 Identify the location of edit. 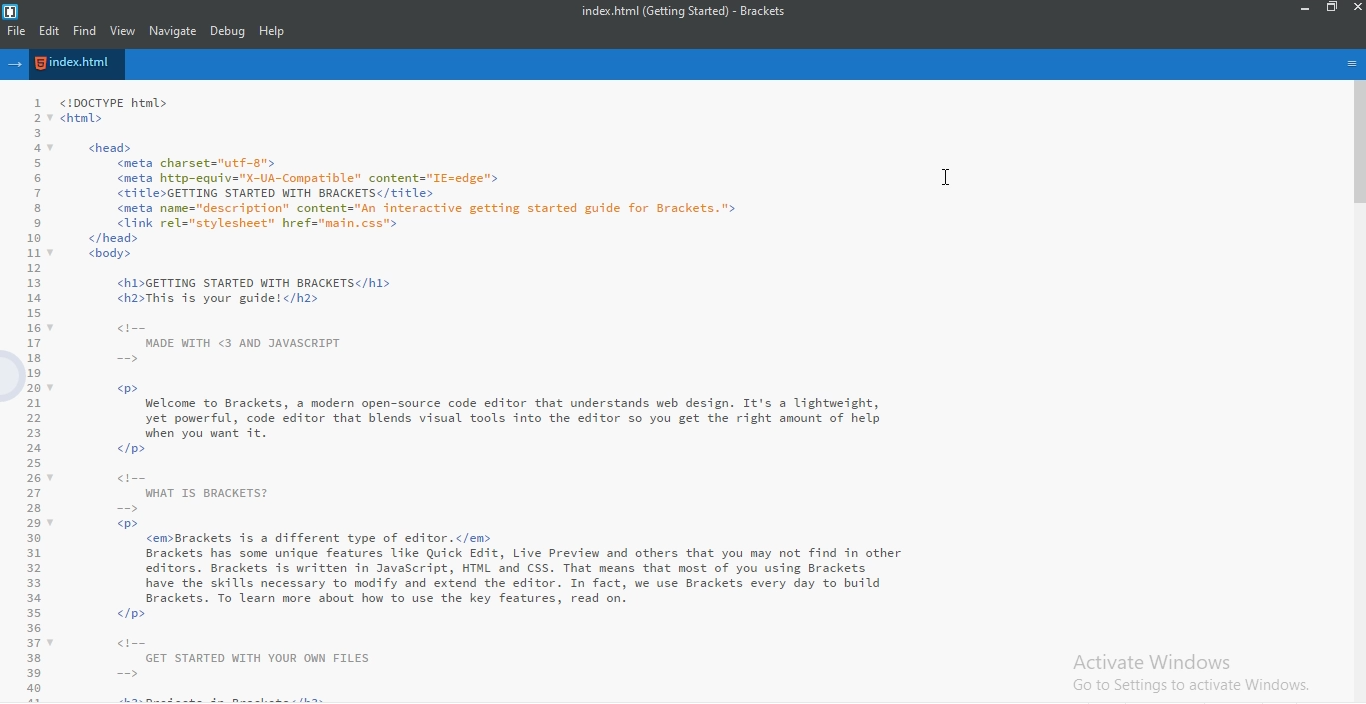
(48, 31).